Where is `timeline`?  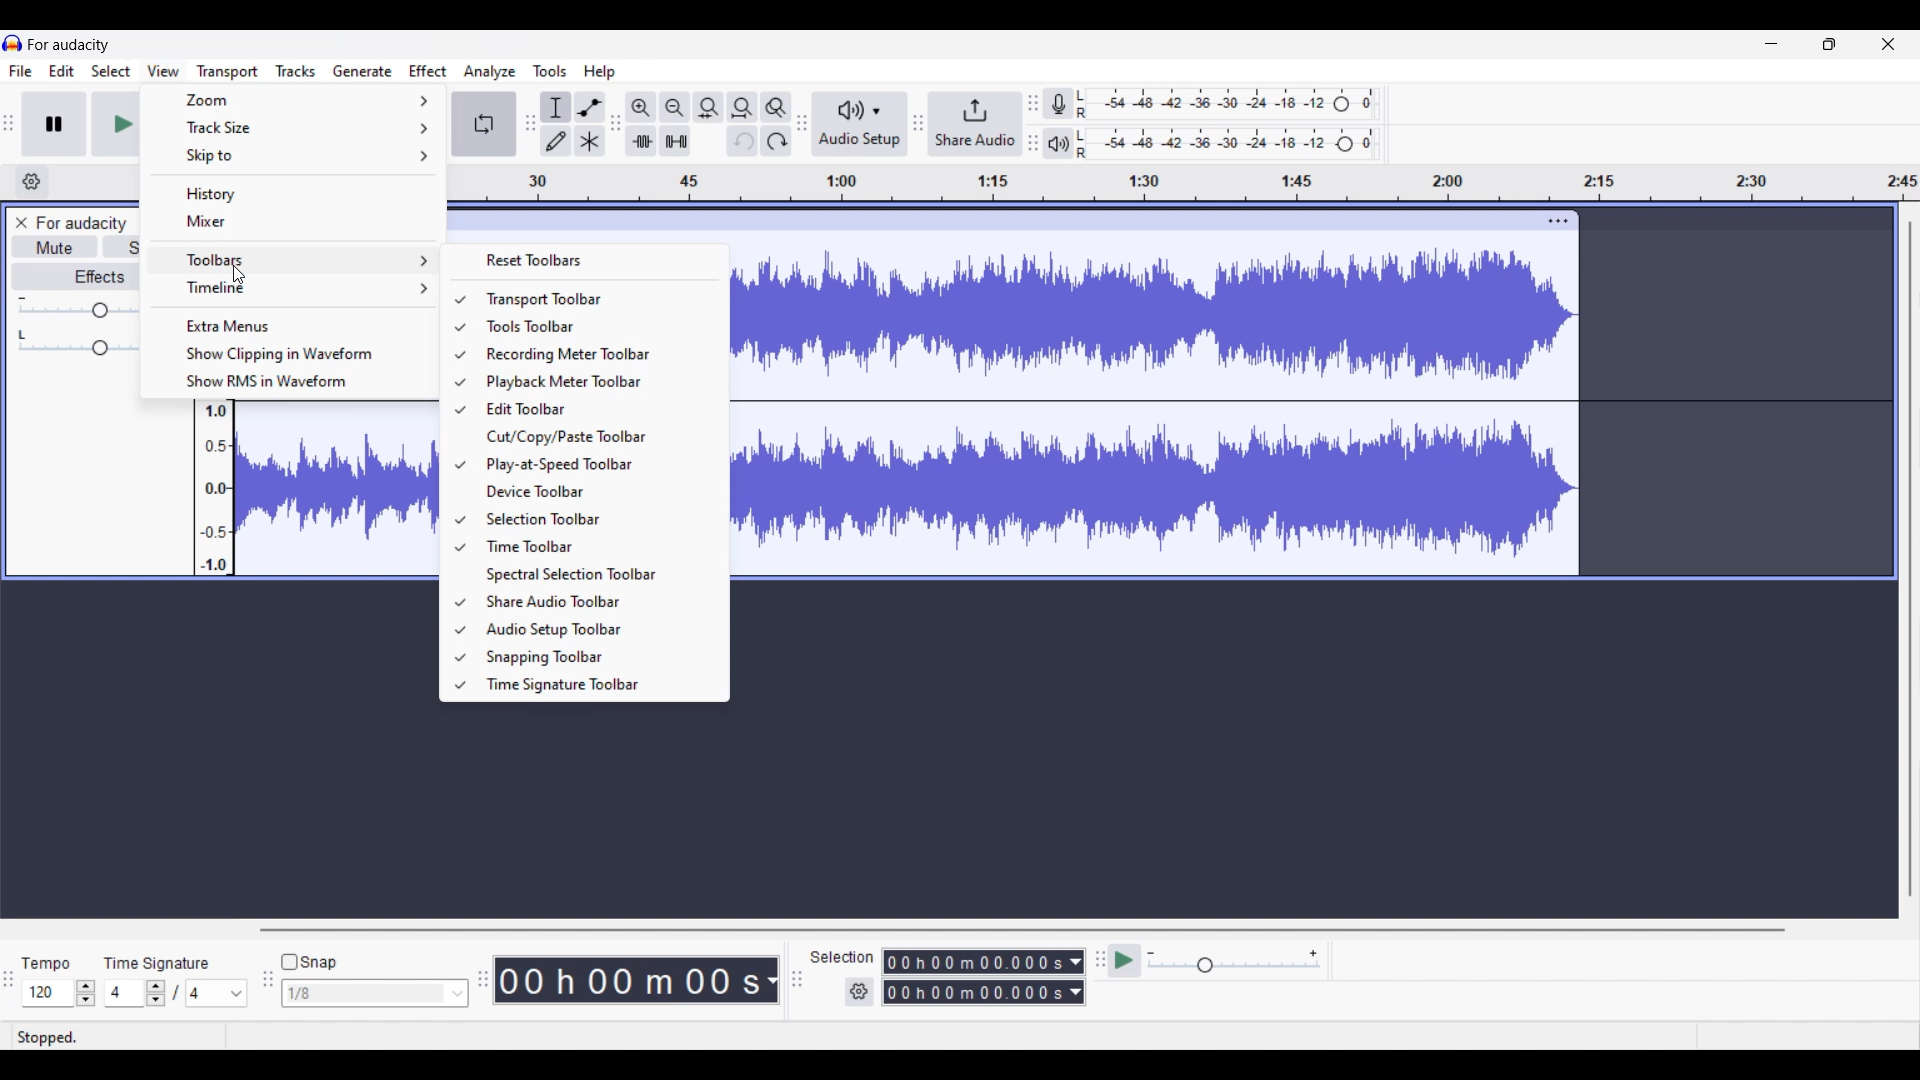 timeline is located at coordinates (1185, 185).